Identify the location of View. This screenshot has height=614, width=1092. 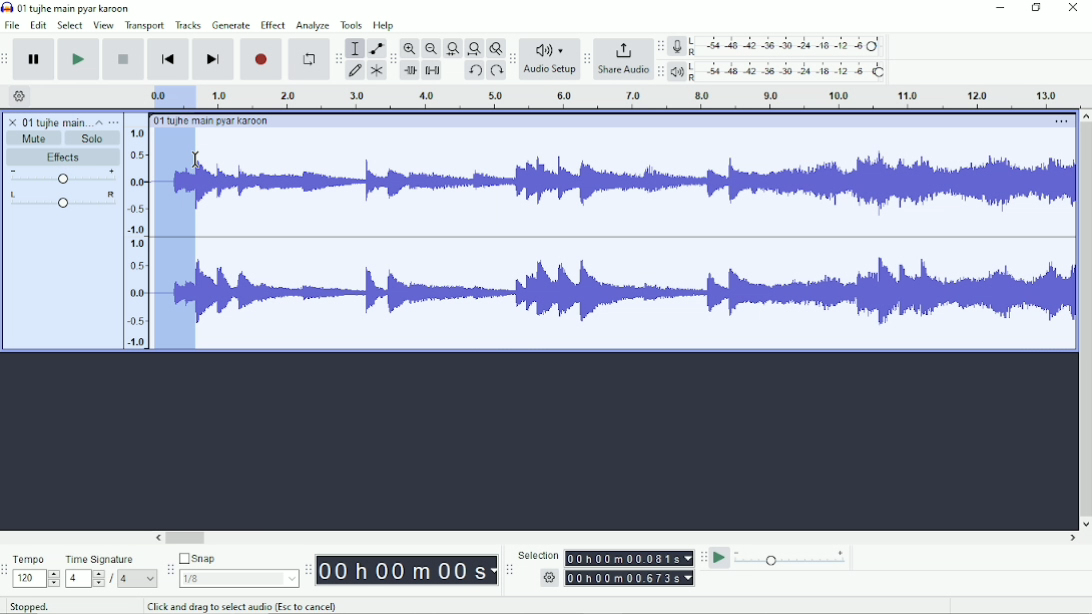
(103, 25).